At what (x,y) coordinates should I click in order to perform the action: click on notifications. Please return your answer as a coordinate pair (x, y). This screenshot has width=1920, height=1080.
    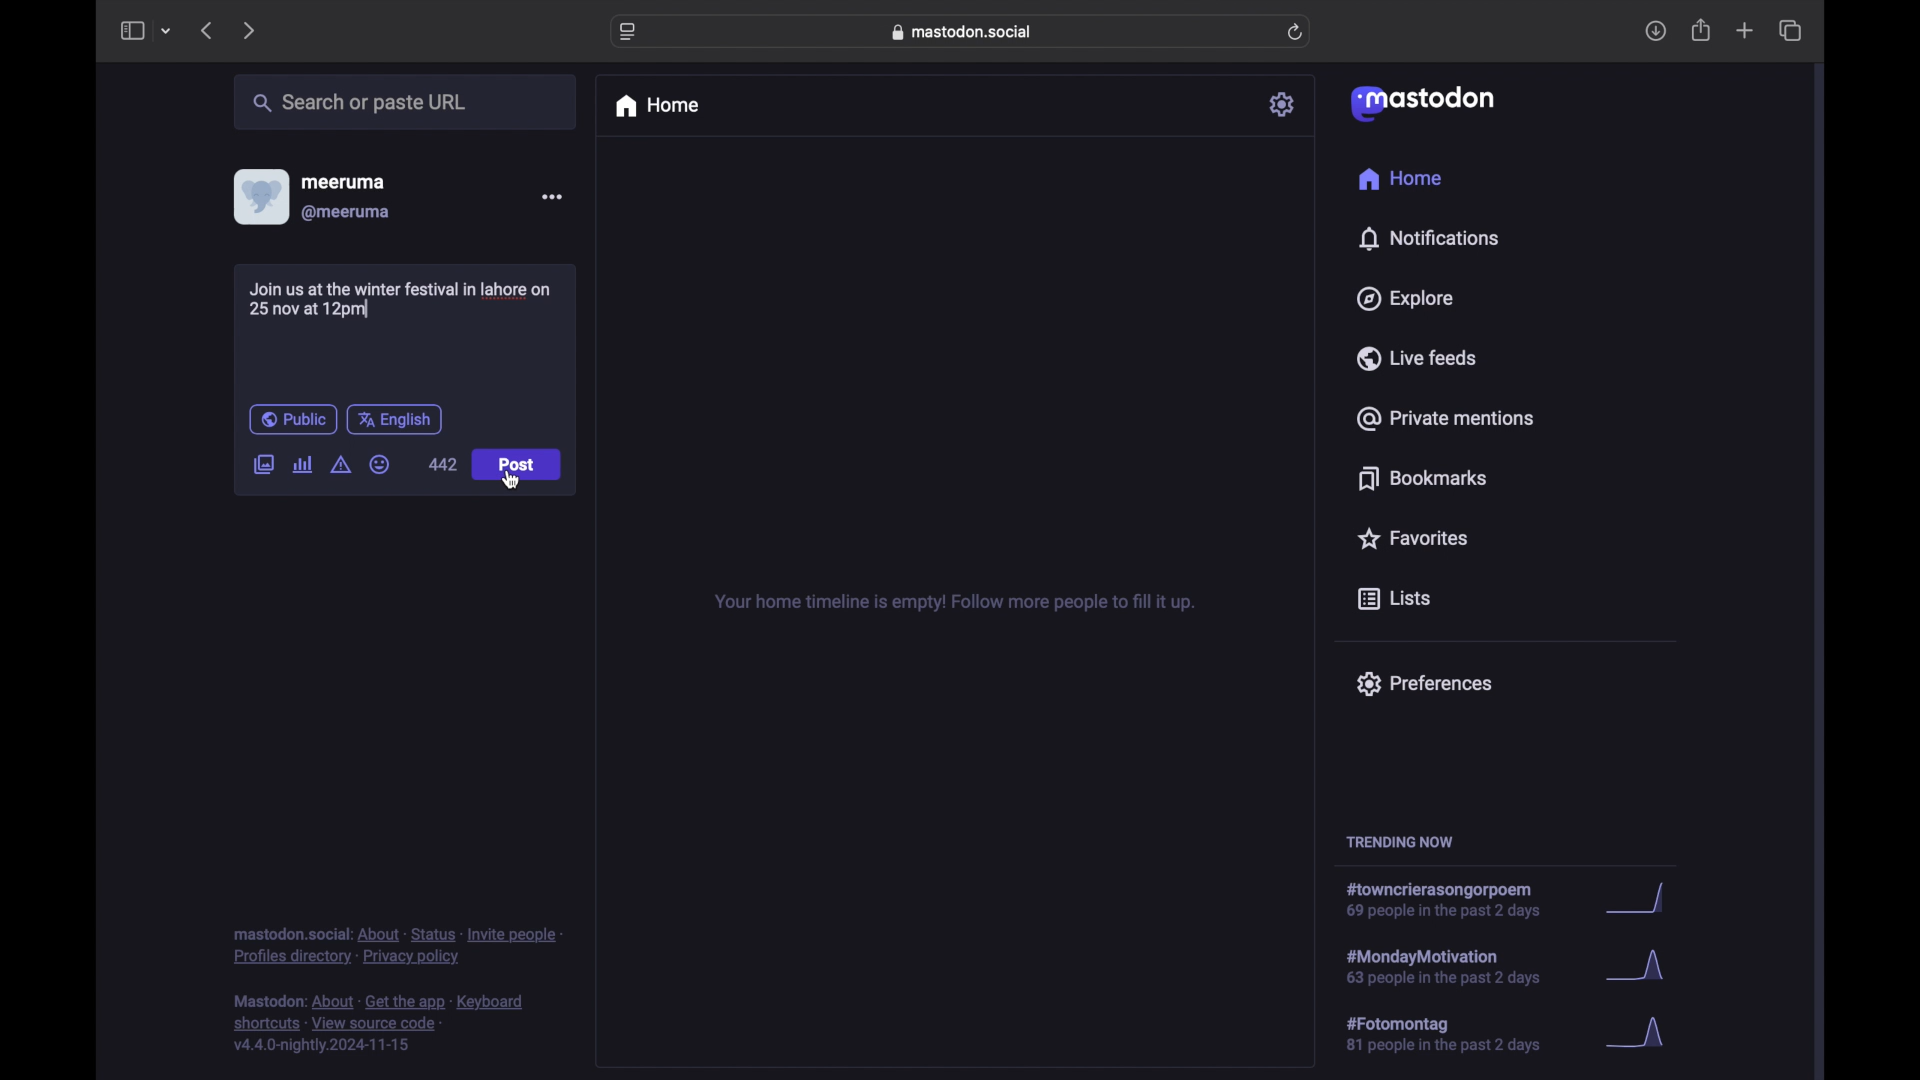
    Looking at the image, I should click on (1428, 238).